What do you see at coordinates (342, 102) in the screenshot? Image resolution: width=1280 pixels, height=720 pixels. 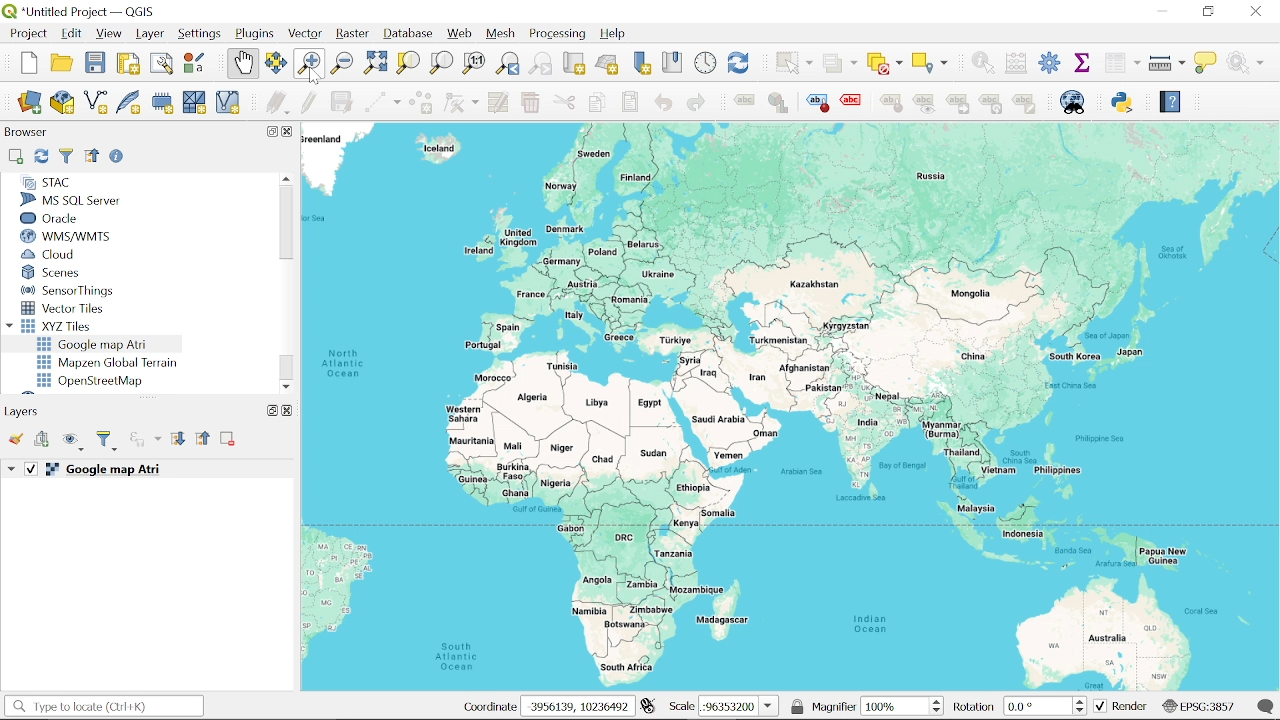 I see `Save layer edits` at bounding box center [342, 102].